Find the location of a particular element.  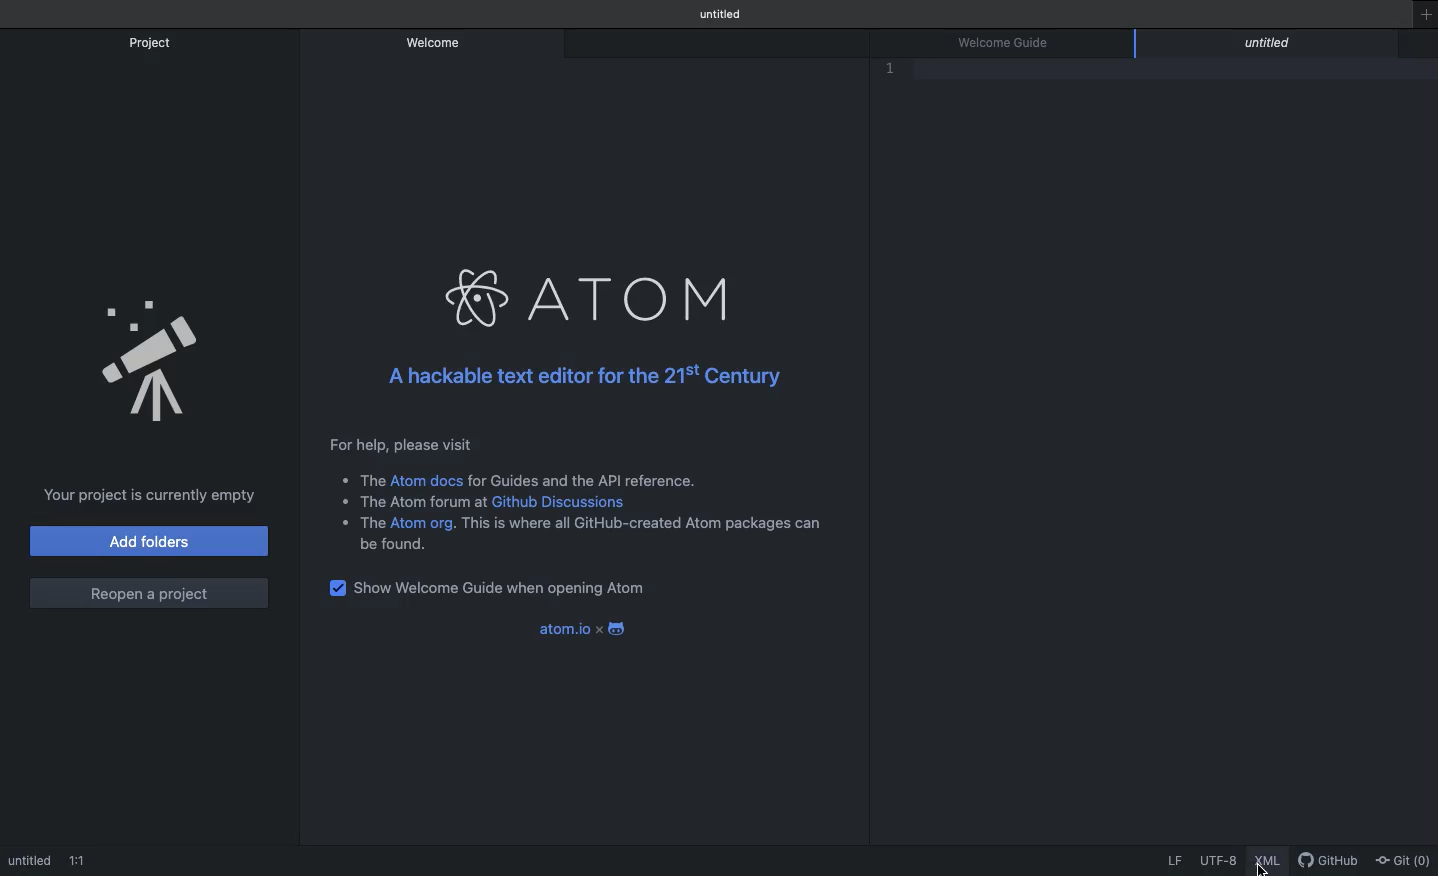

A hackable text editor is located at coordinates (585, 375).